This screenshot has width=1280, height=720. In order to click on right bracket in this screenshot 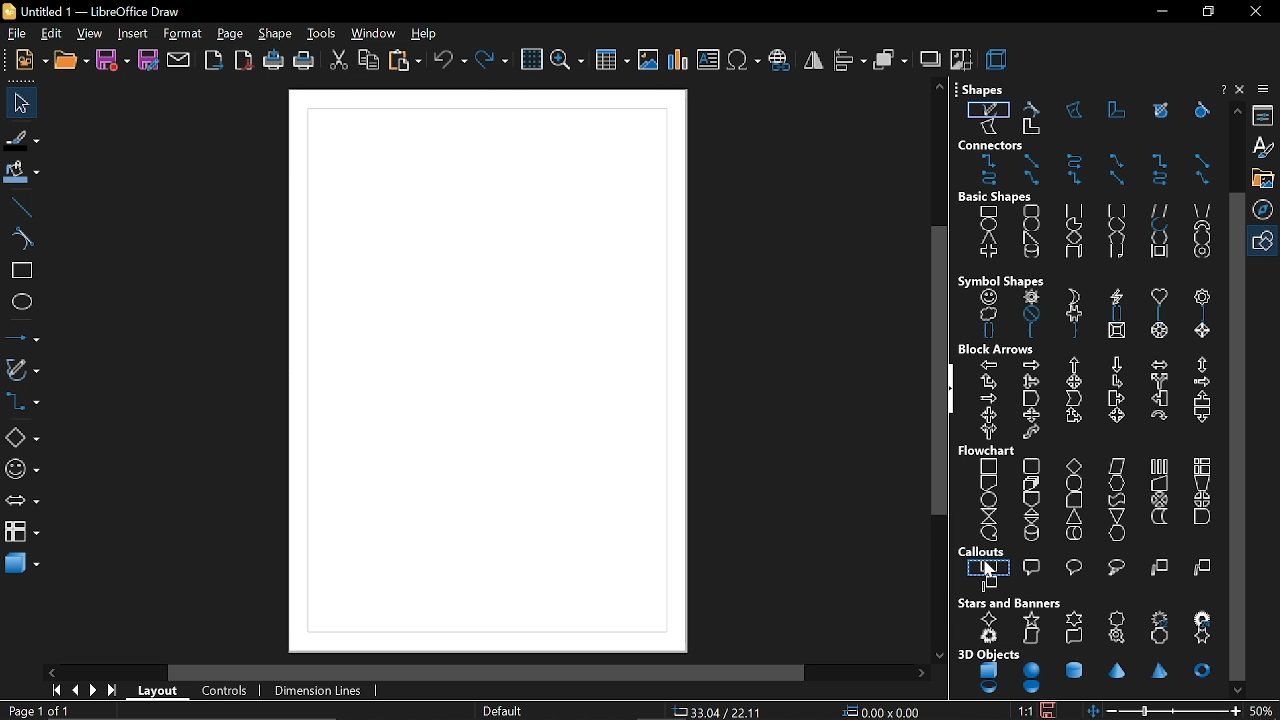, I will do `click(1204, 316)`.